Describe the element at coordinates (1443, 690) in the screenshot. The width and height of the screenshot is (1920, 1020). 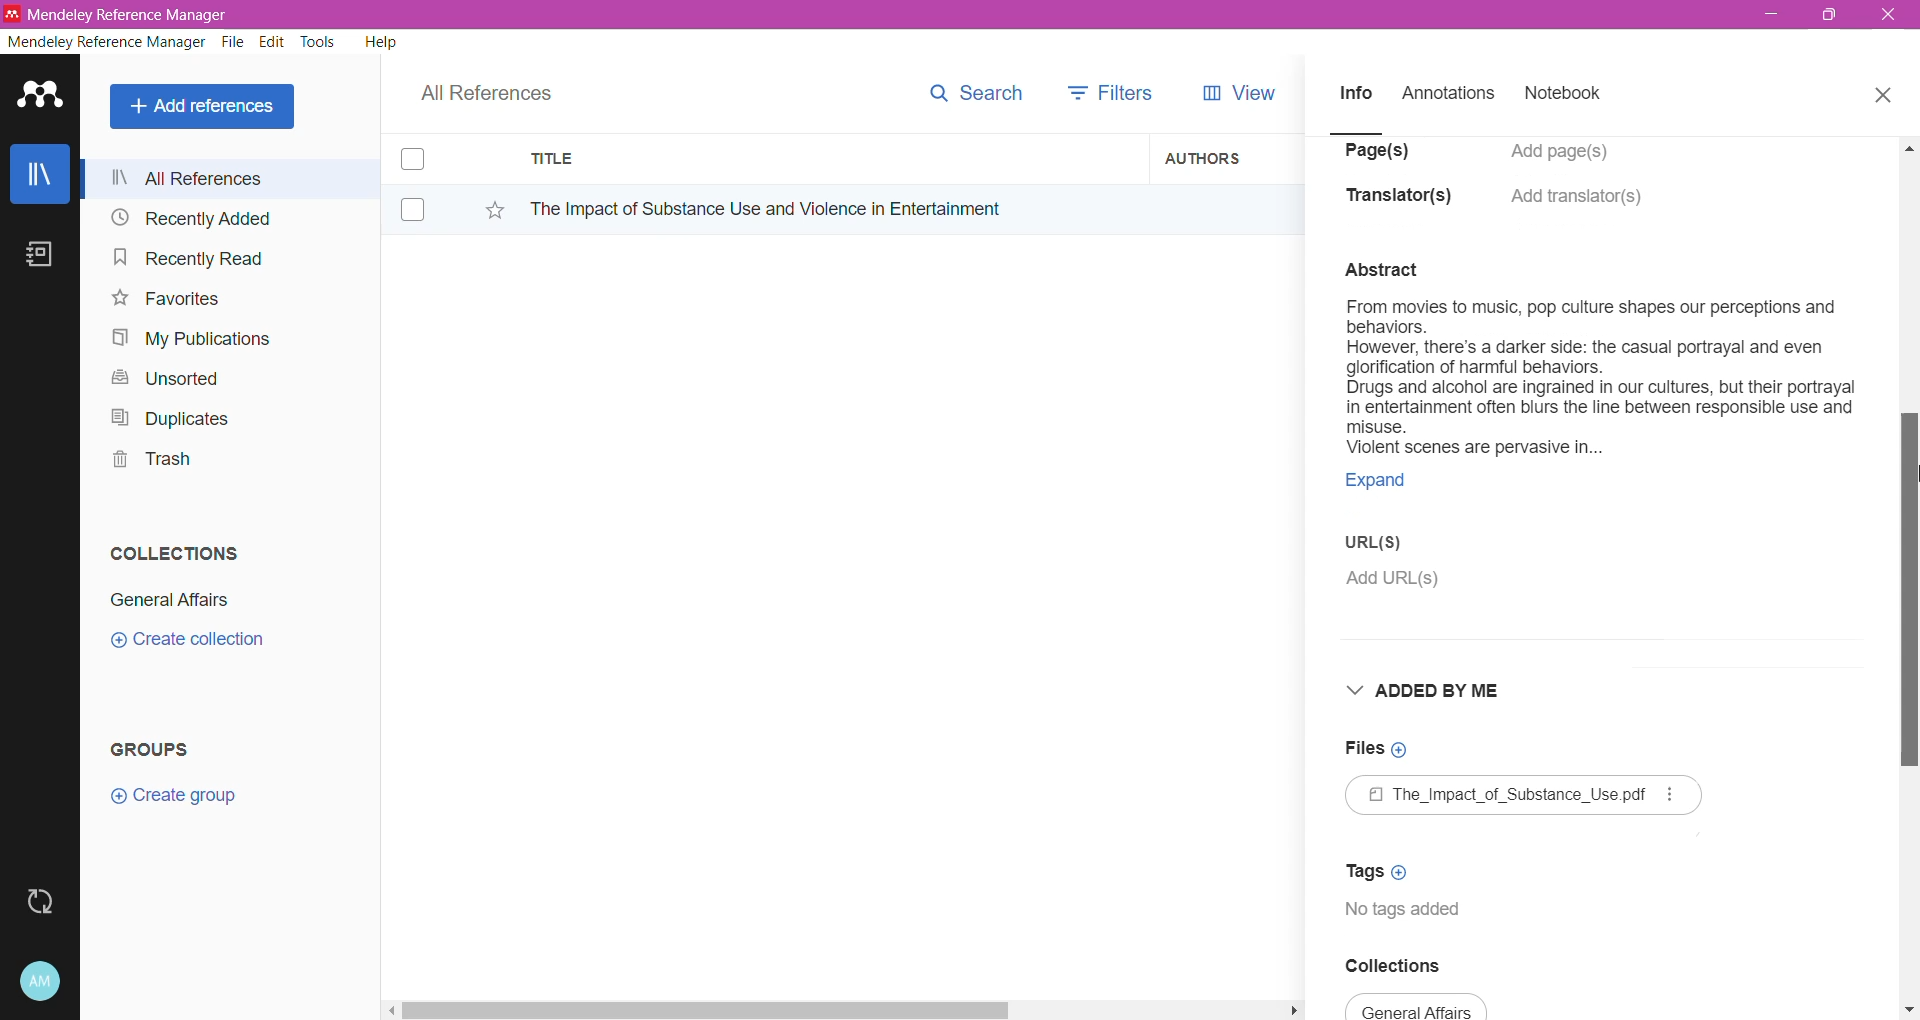
I see ` ADDED BY ME` at that location.